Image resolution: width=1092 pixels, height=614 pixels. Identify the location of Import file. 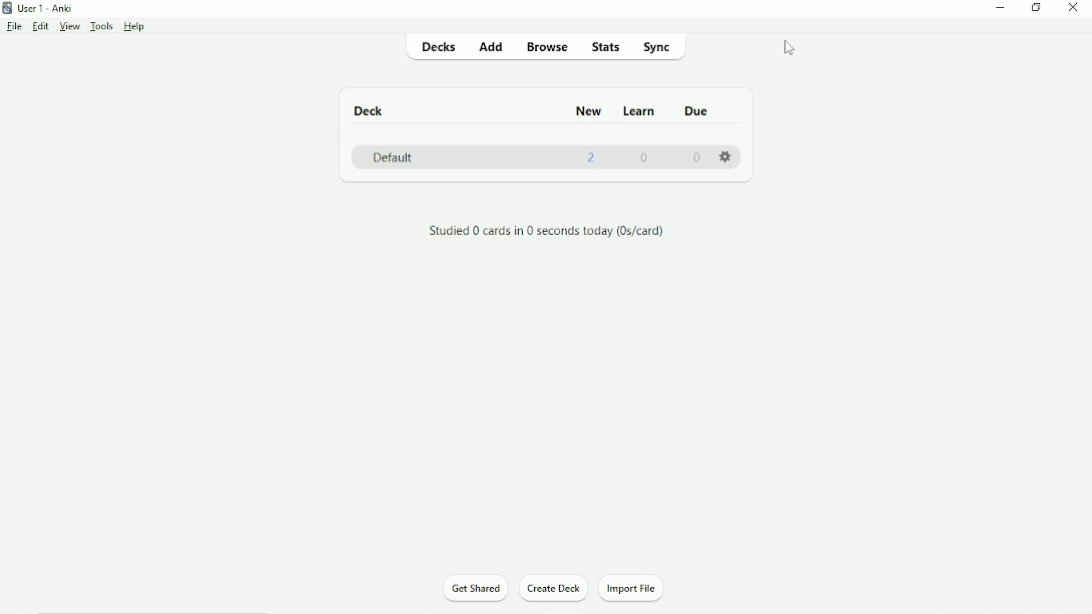
(636, 588).